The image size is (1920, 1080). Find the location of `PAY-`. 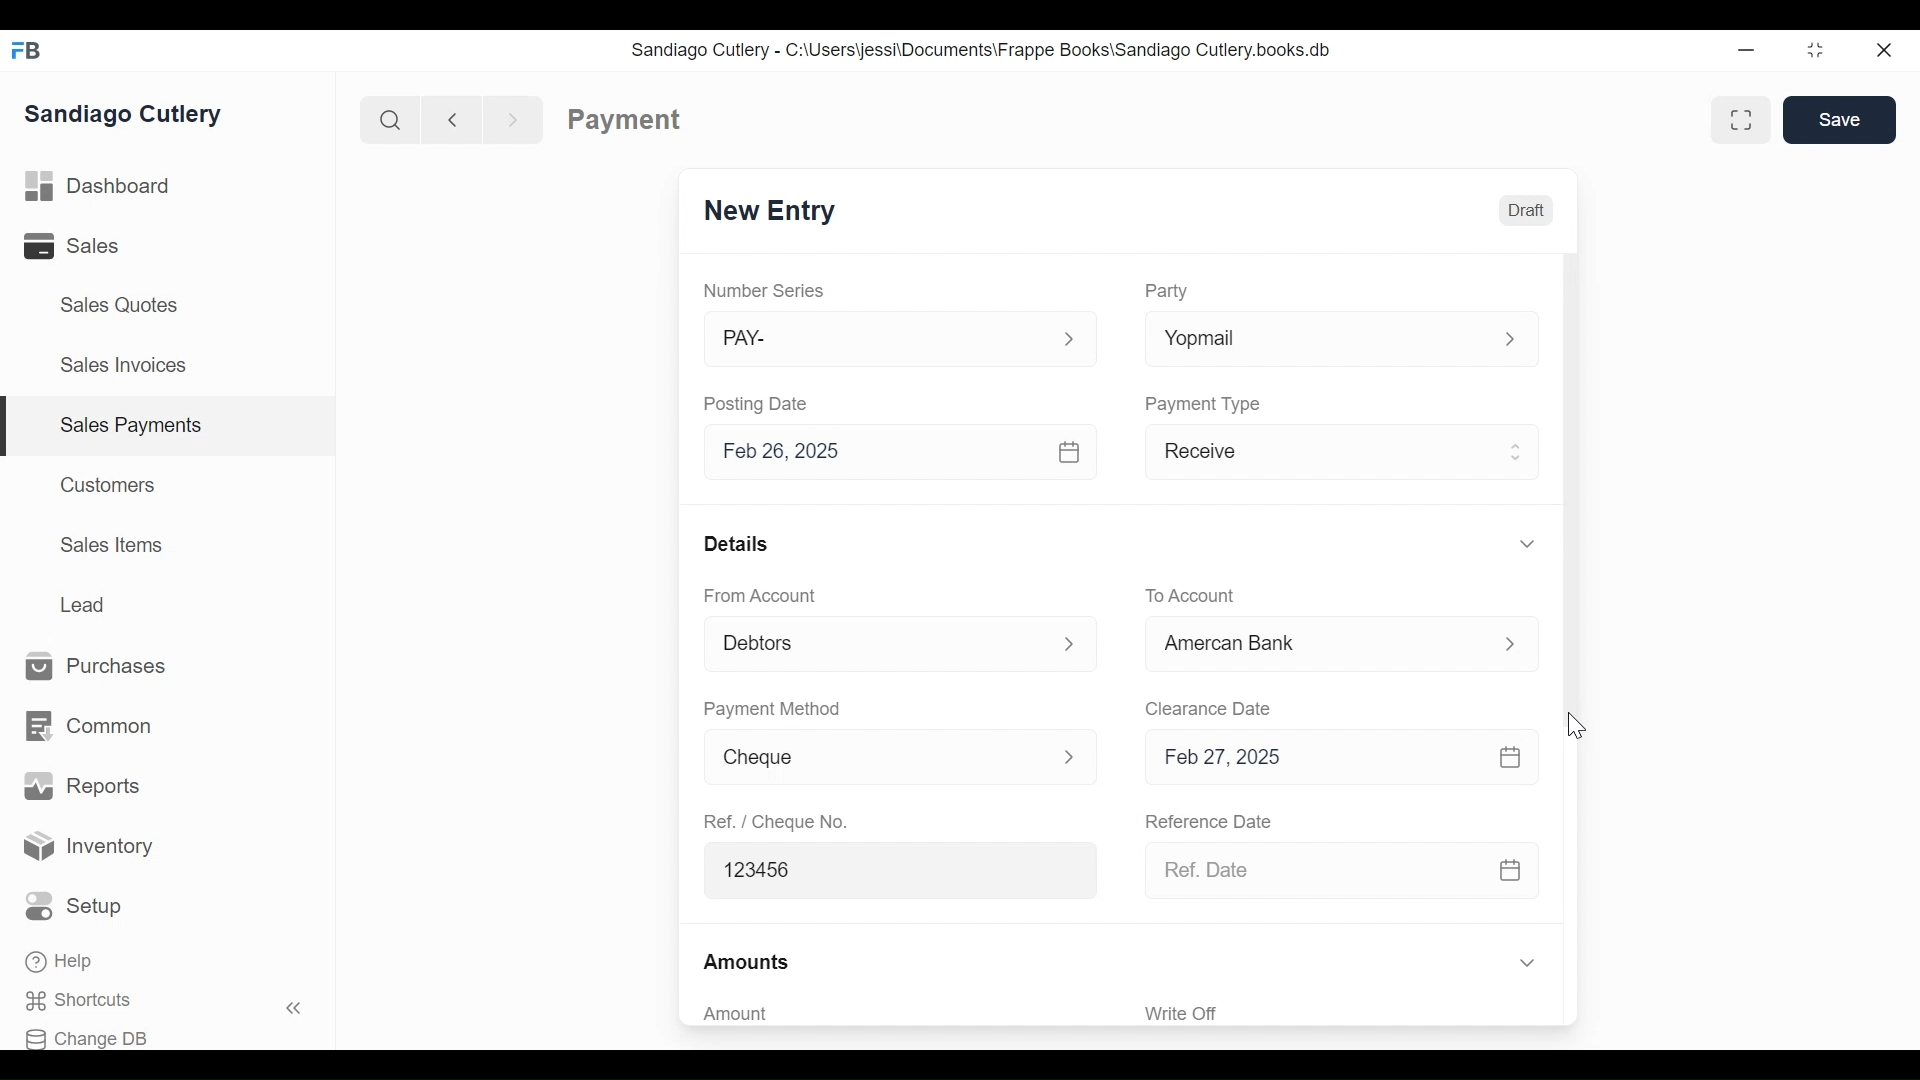

PAY- is located at coordinates (878, 342).